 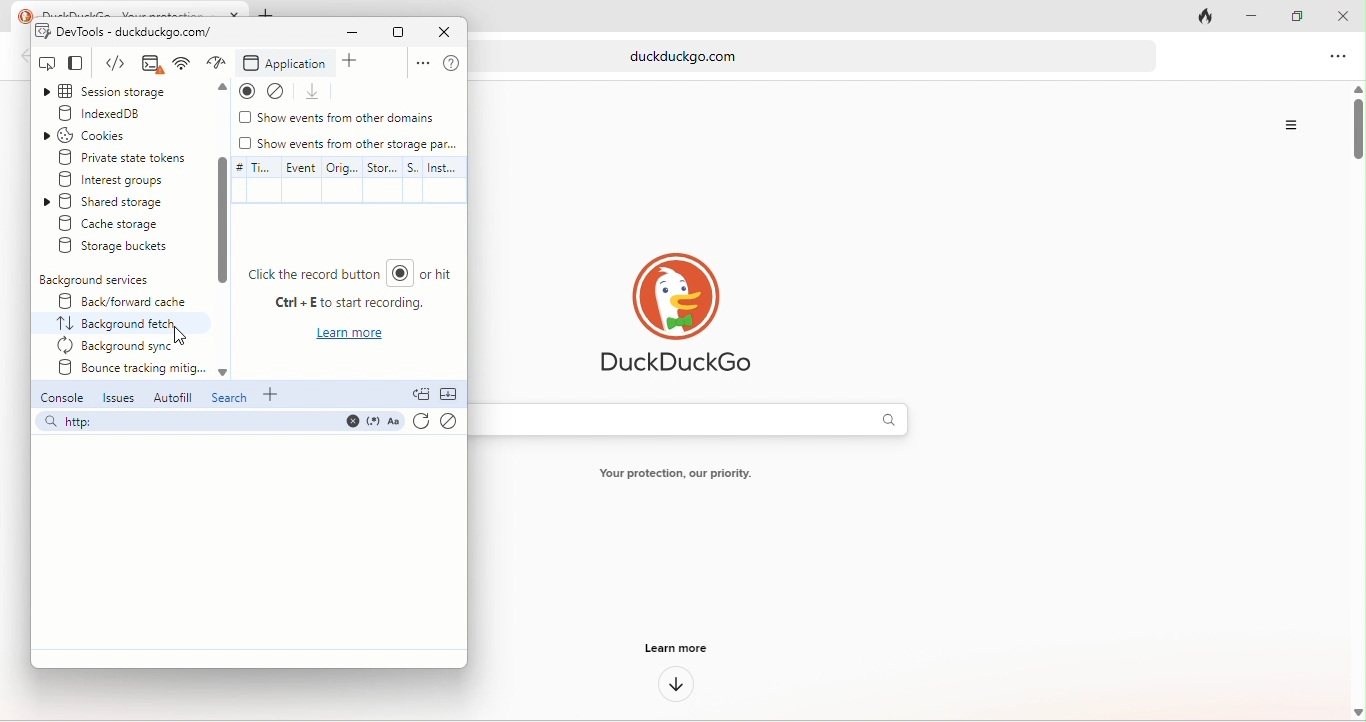 What do you see at coordinates (397, 32) in the screenshot?
I see `maximize` at bounding box center [397, 32].